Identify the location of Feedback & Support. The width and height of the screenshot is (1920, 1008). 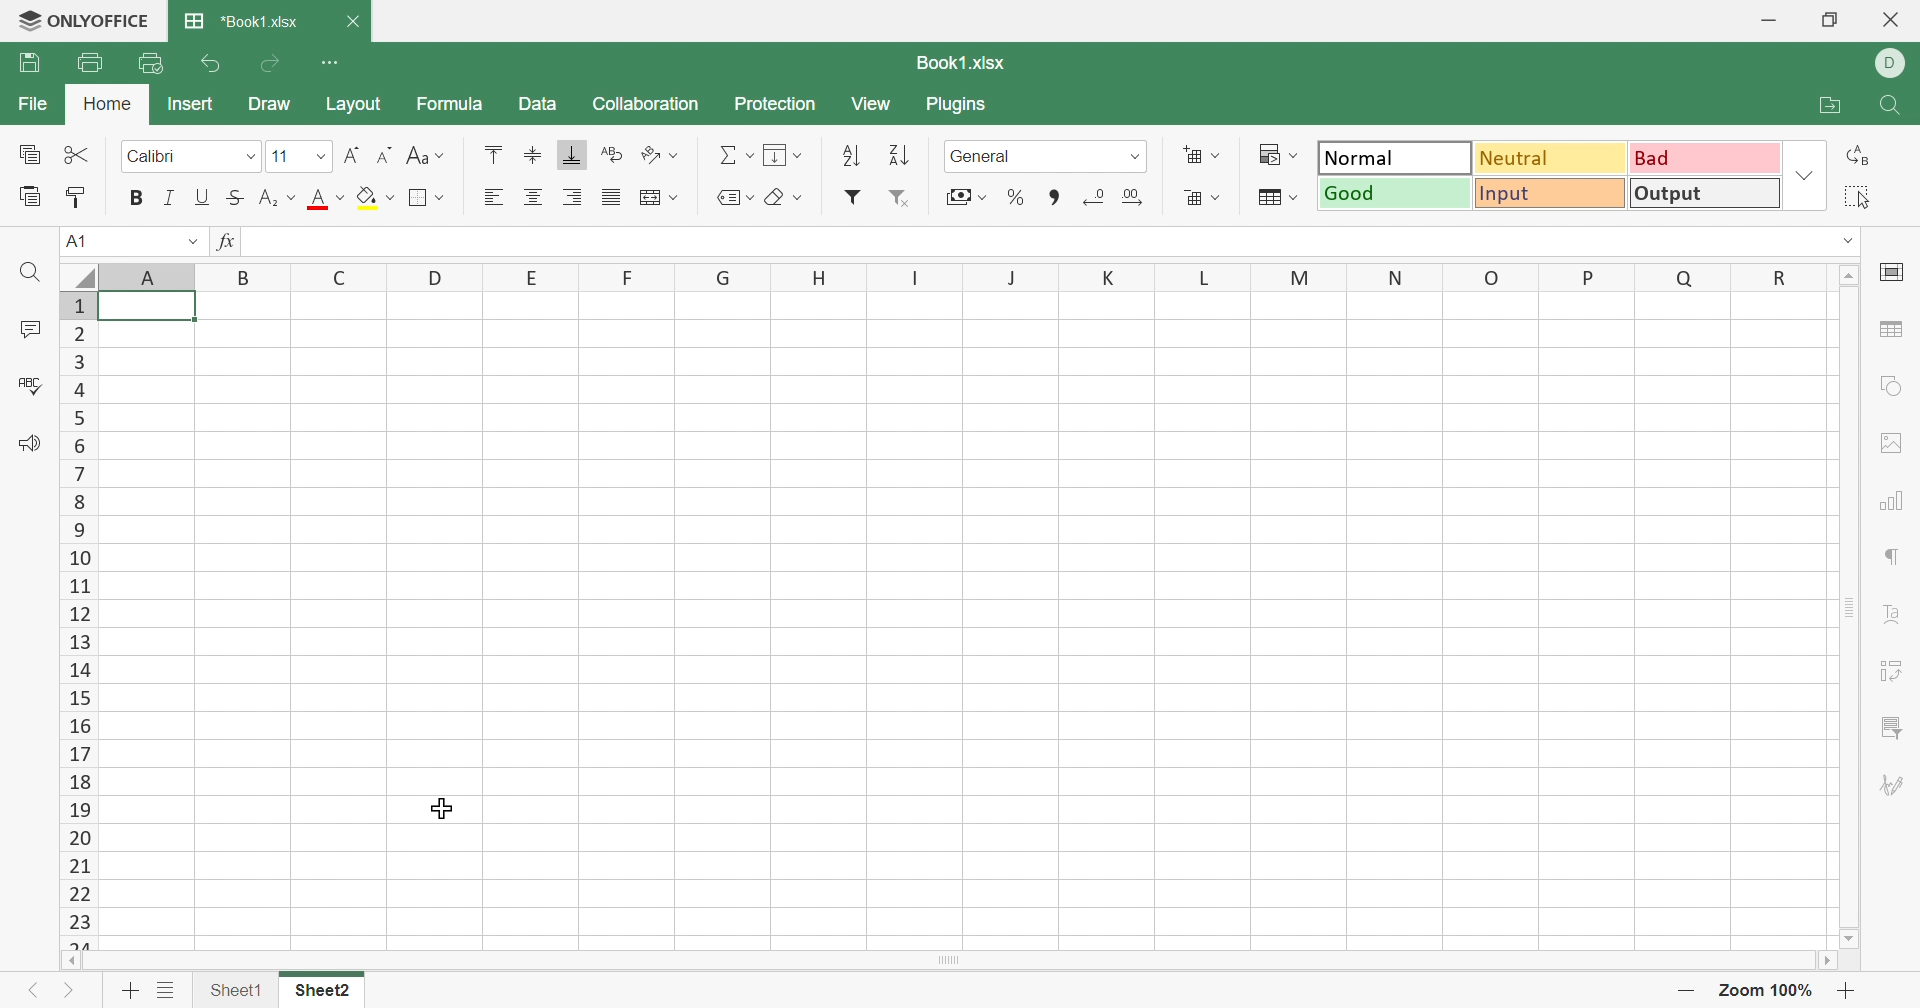
(30, 440).